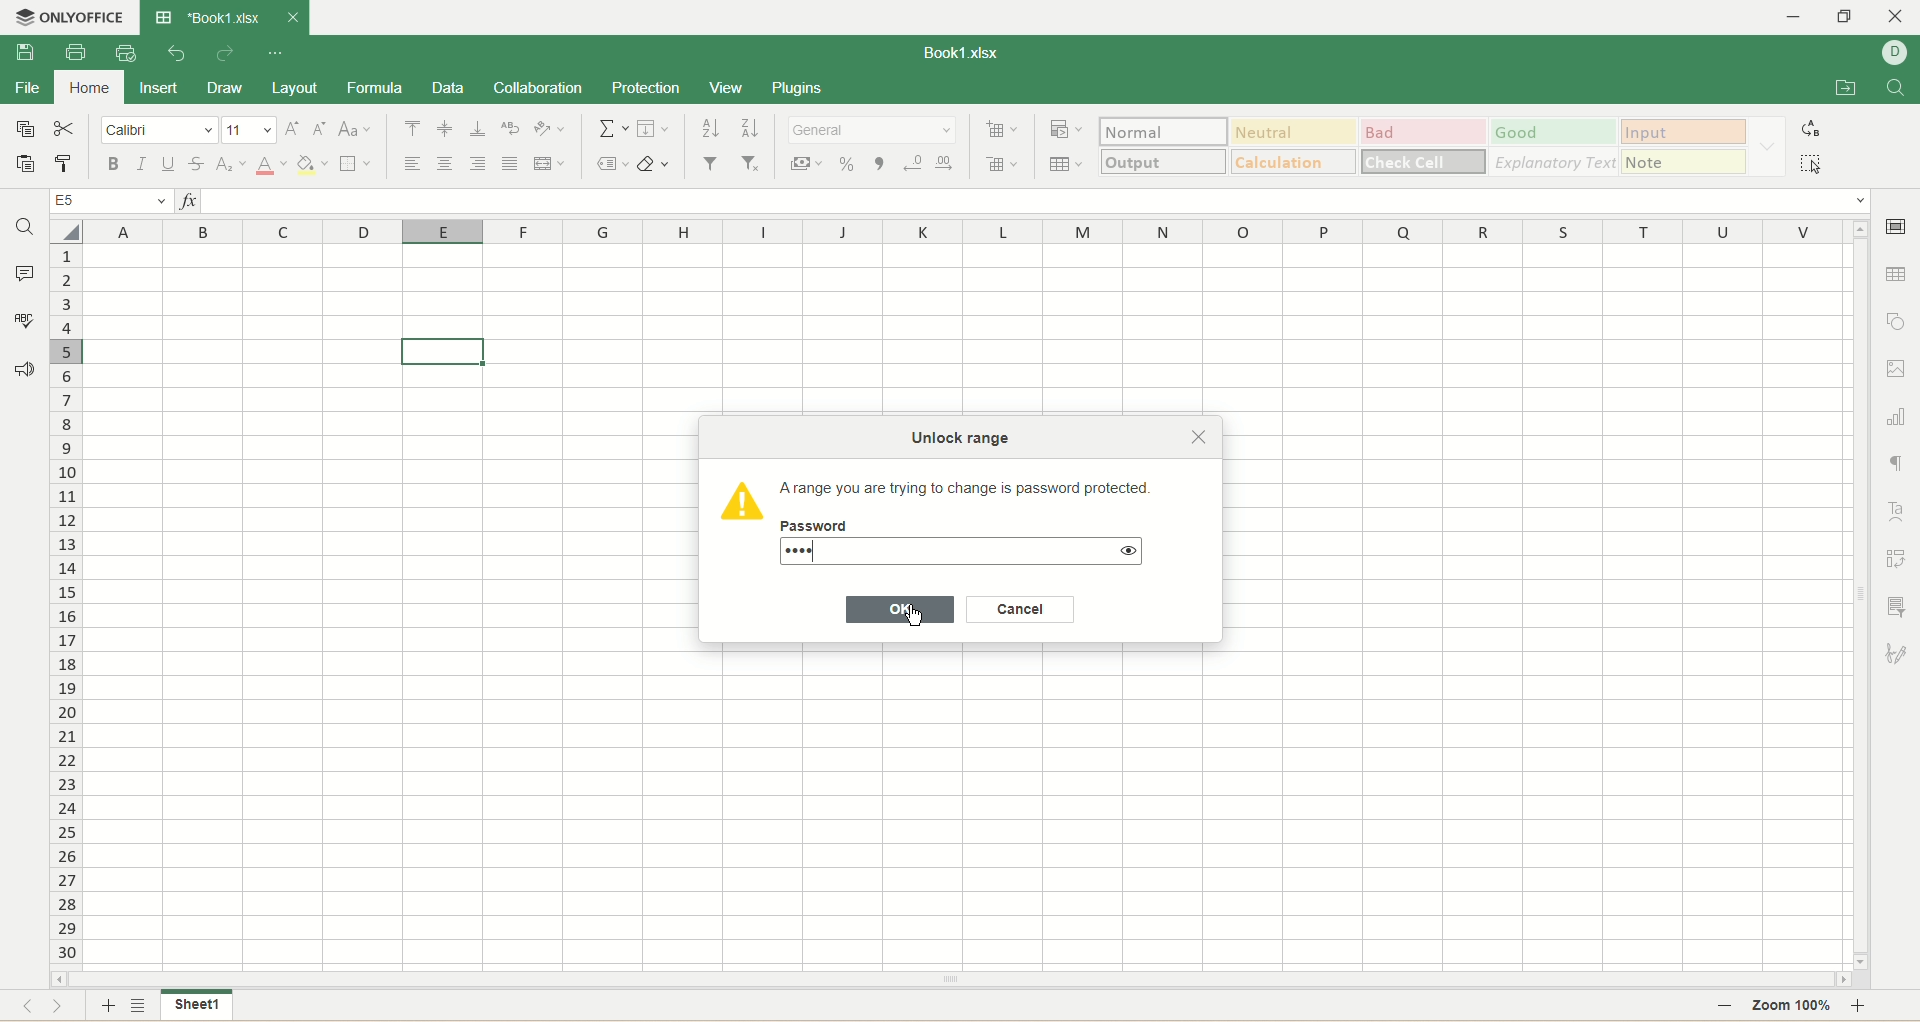  I want to click on good, so click(1551, 133).